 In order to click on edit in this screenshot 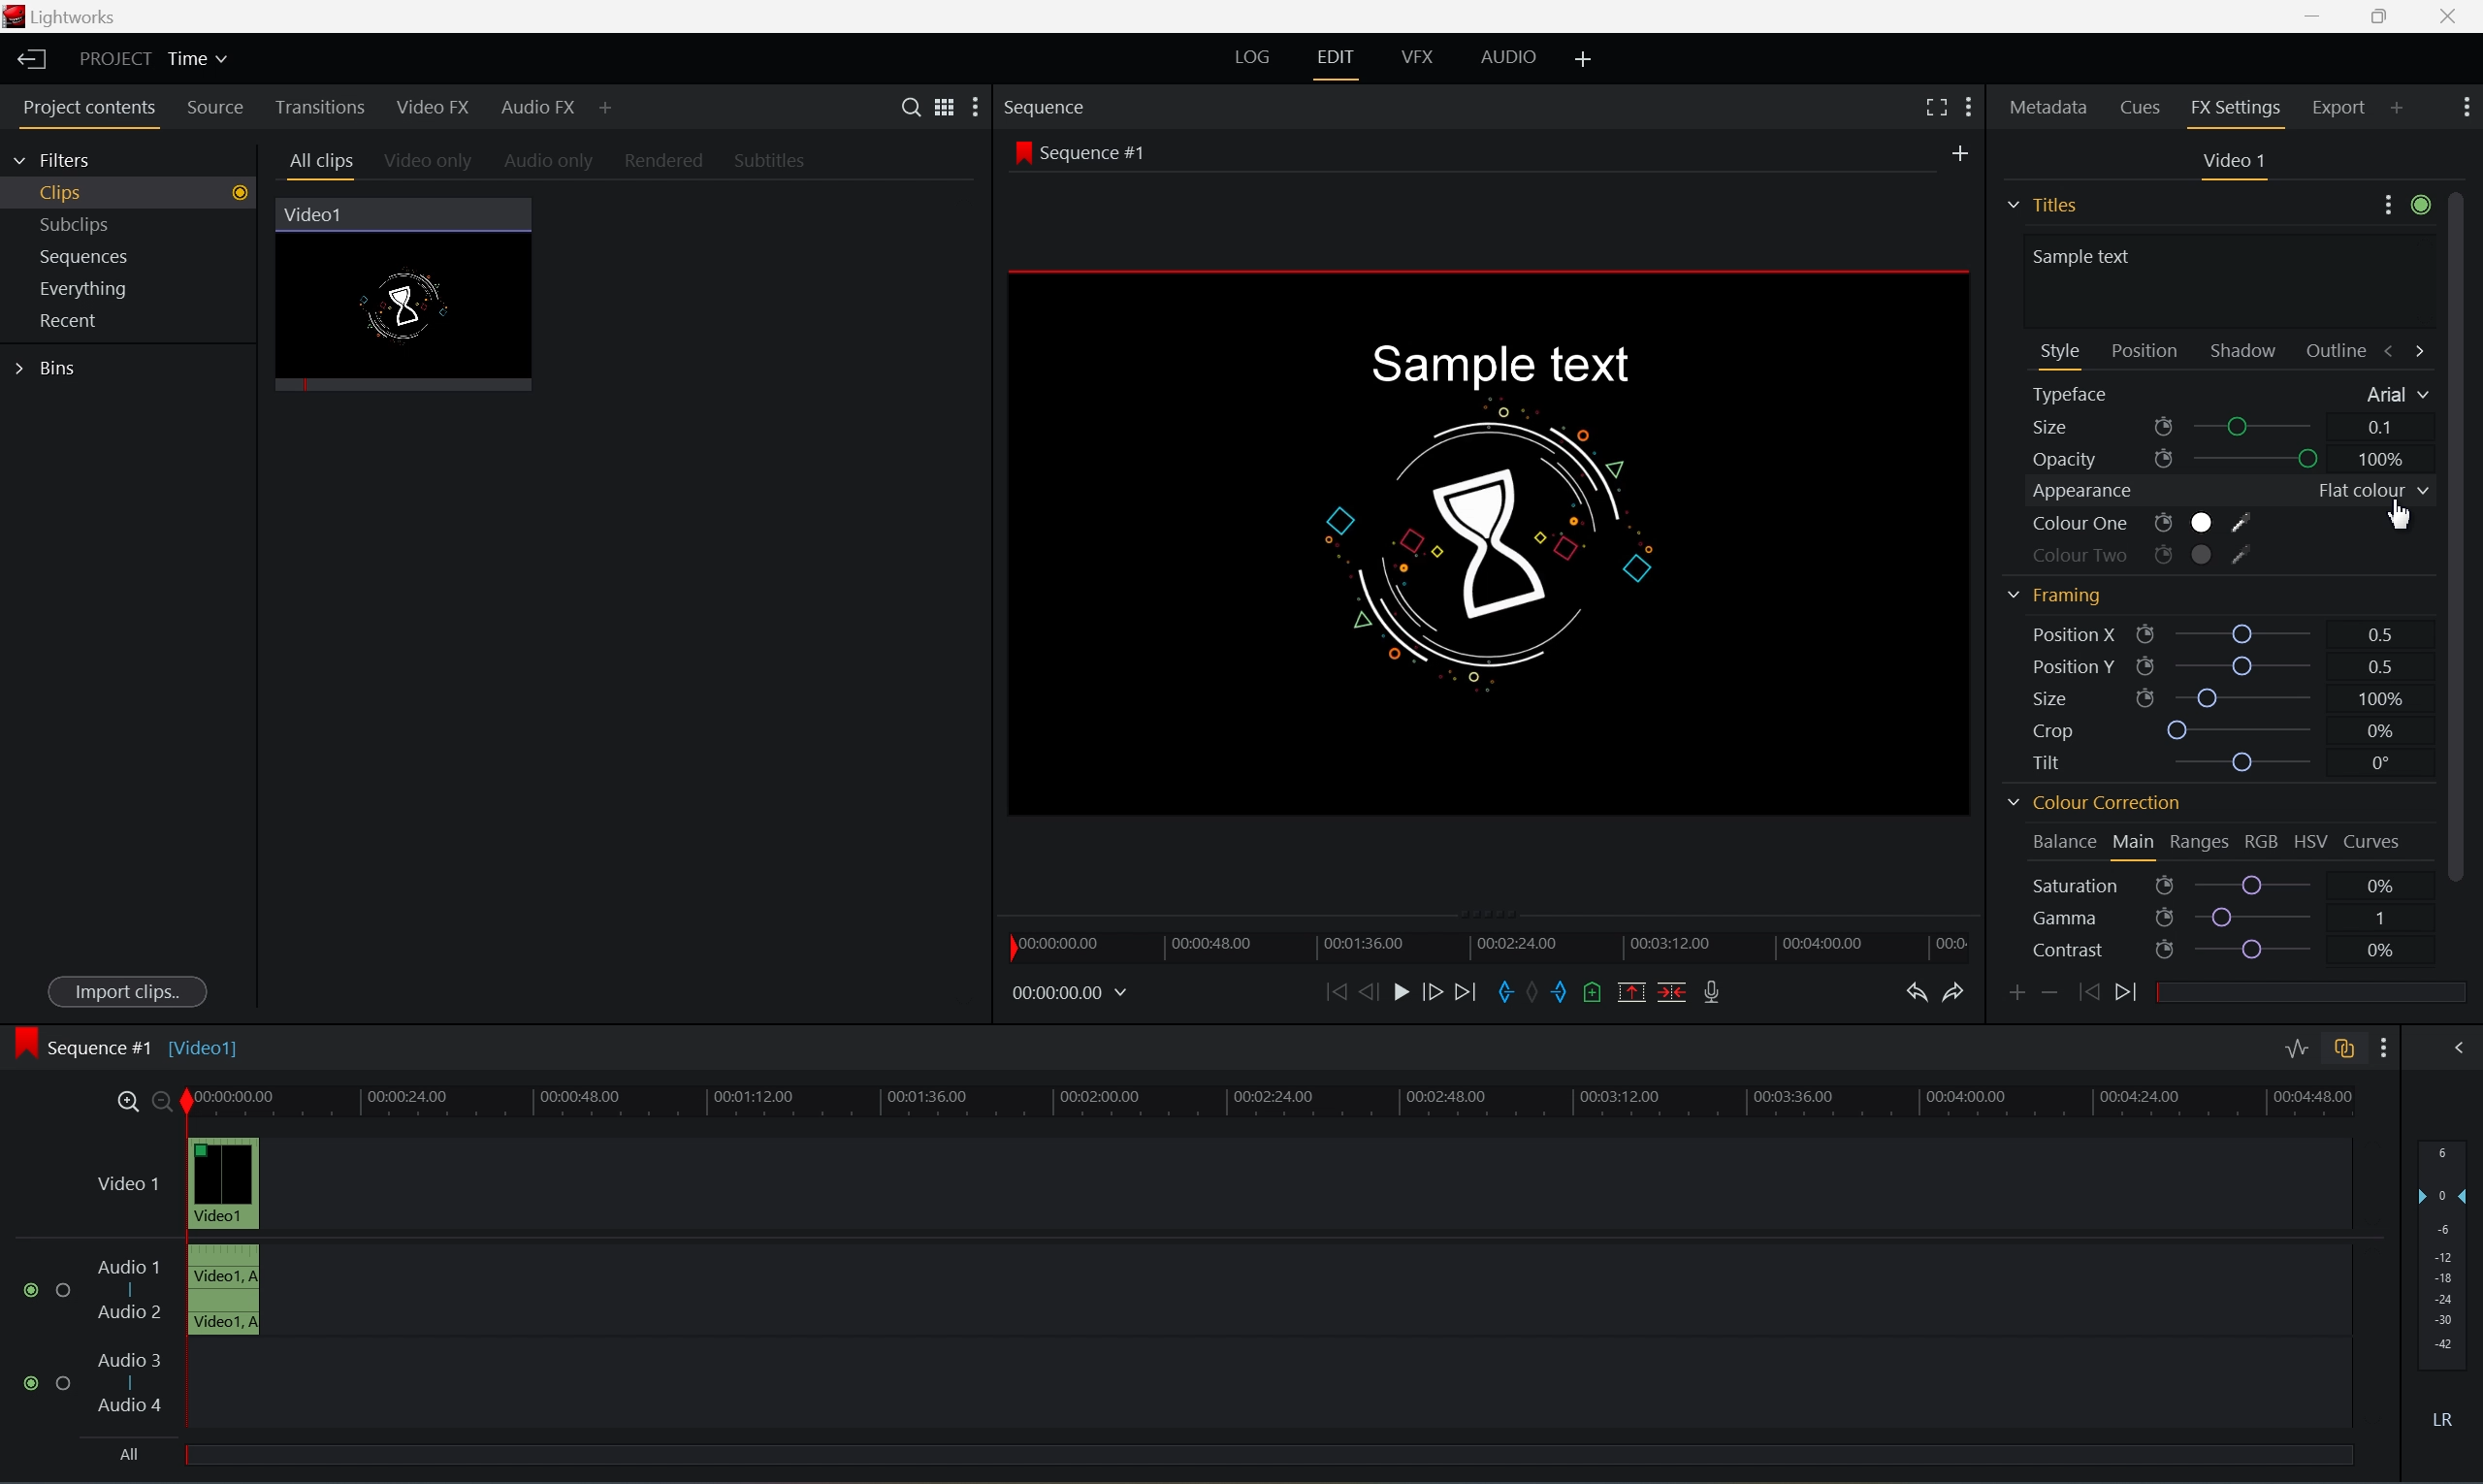, I will do `click(1335, 56)`.